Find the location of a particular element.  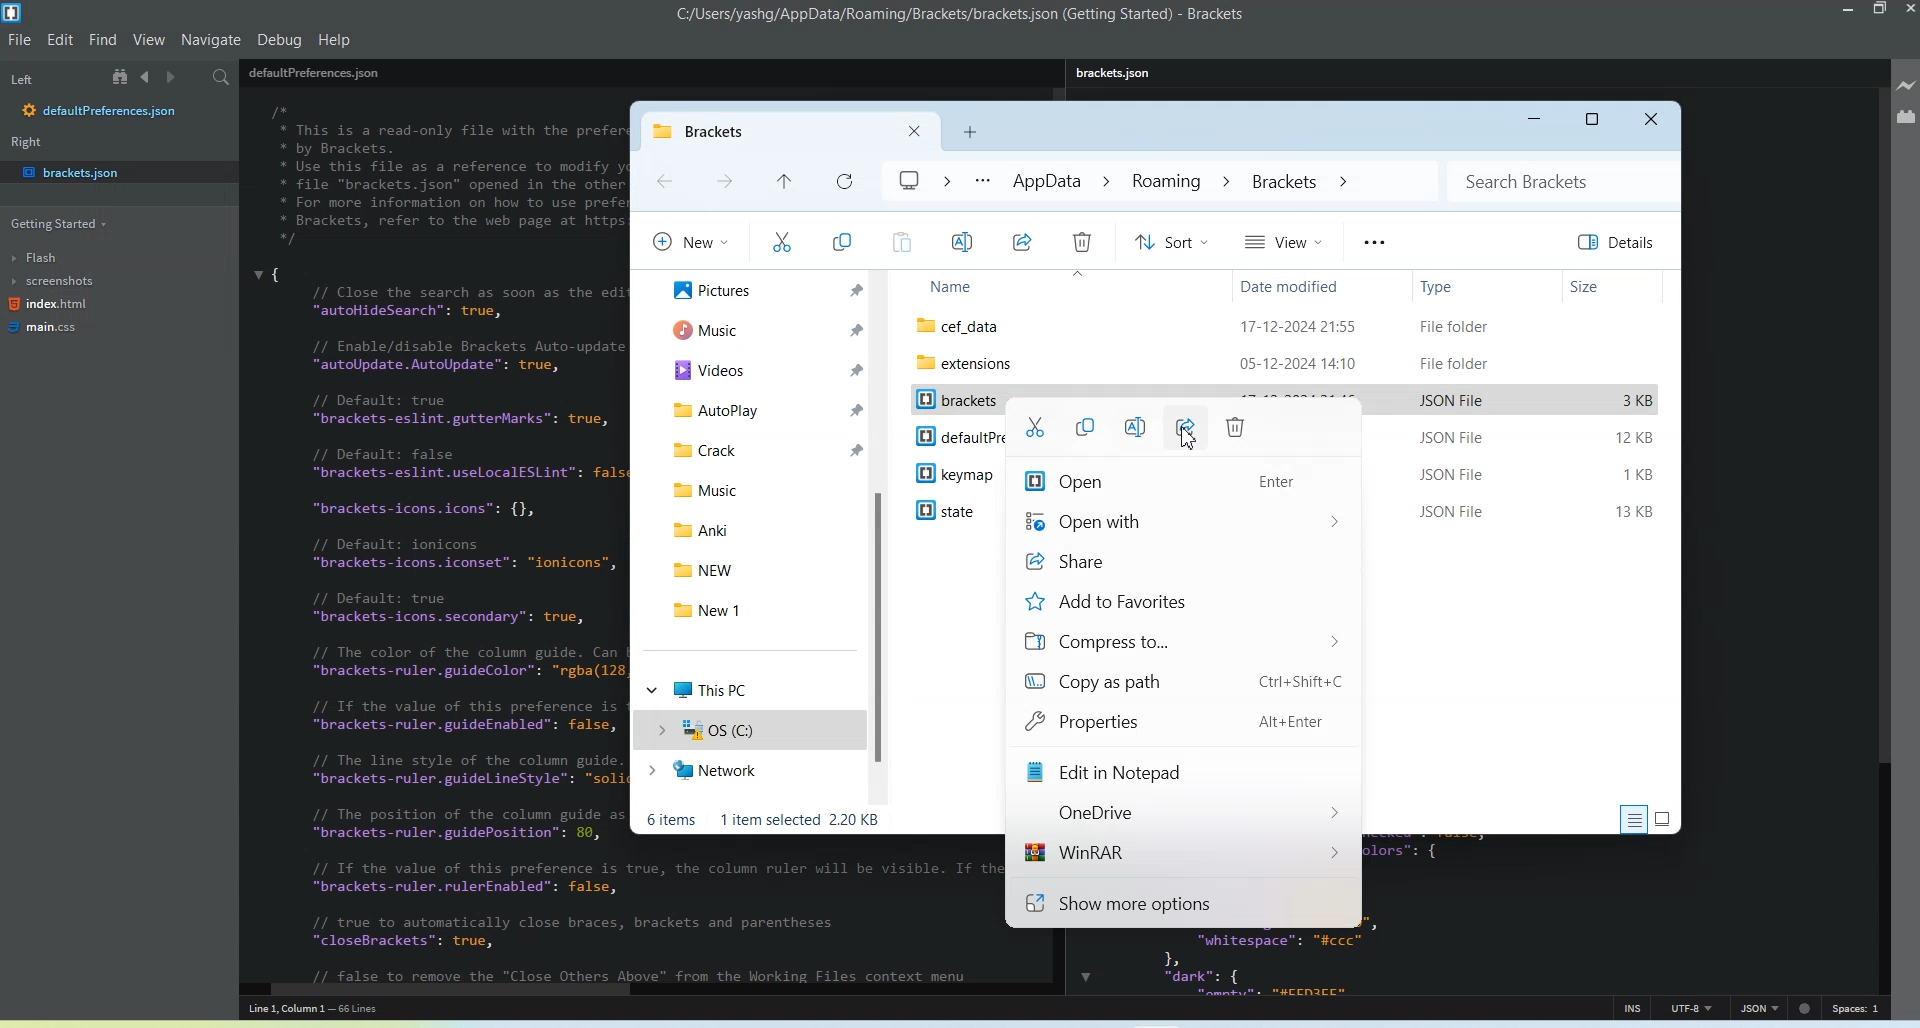

defaultP is located at coordinates (953, 437).